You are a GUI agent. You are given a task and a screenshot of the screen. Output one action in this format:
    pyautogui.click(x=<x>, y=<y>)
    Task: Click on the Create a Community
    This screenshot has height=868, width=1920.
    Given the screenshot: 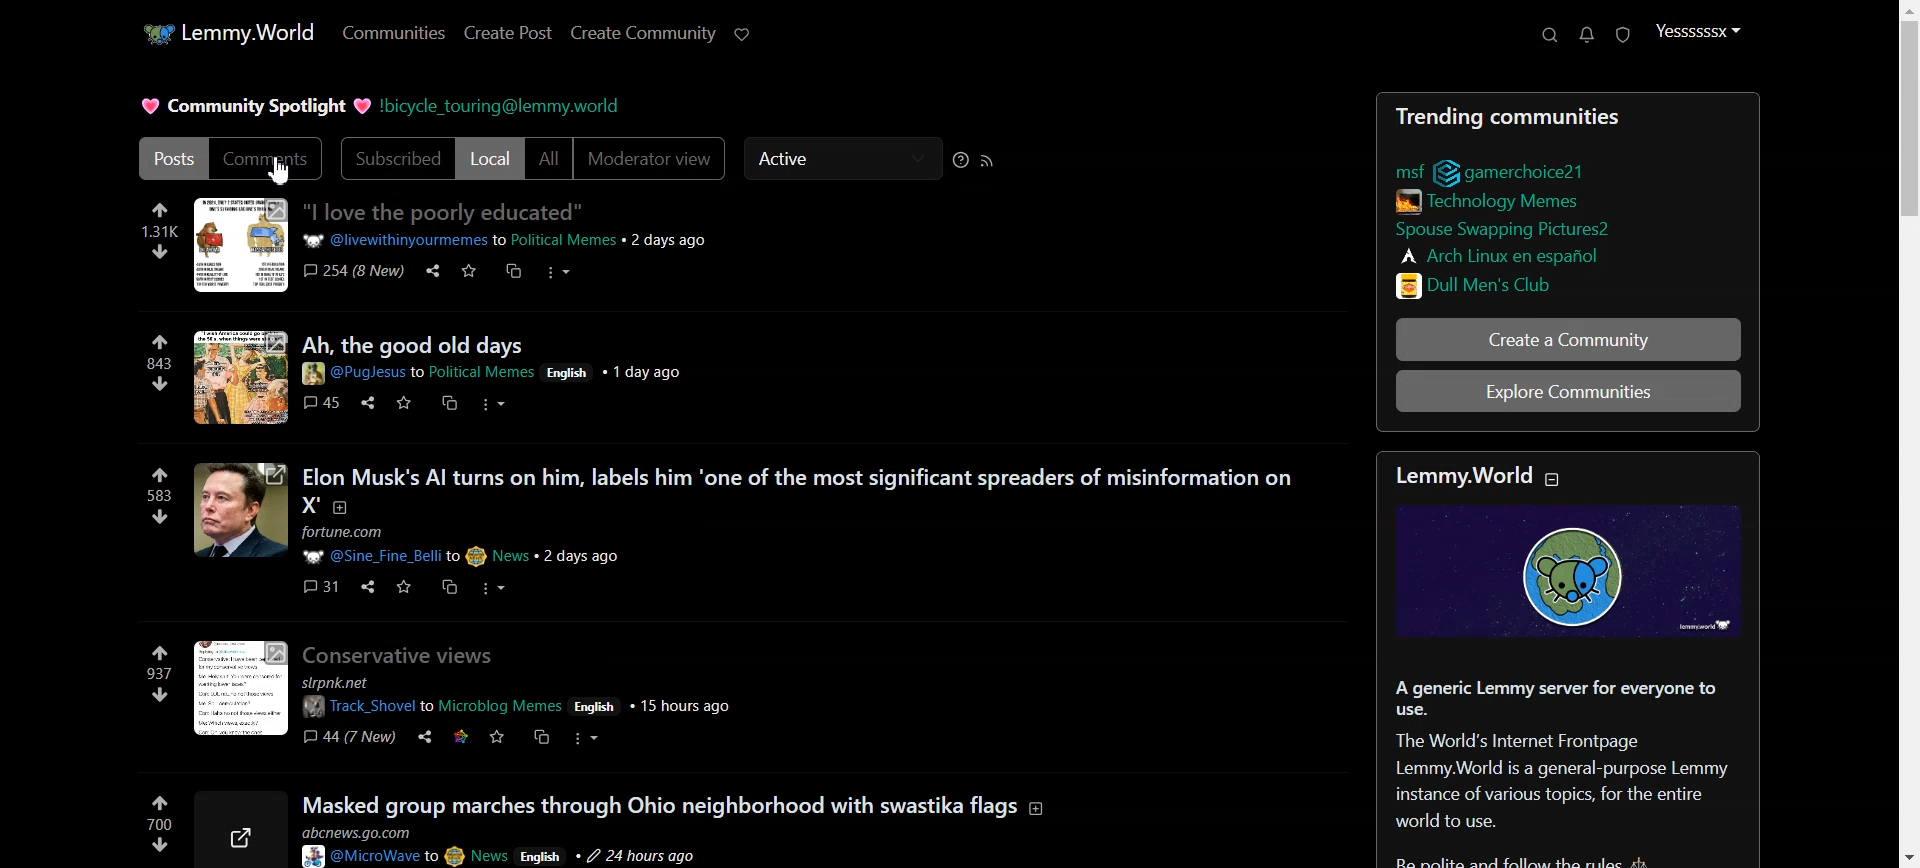 What is the action you would take?
    pyautogui.click(x=1567, y=340)
    